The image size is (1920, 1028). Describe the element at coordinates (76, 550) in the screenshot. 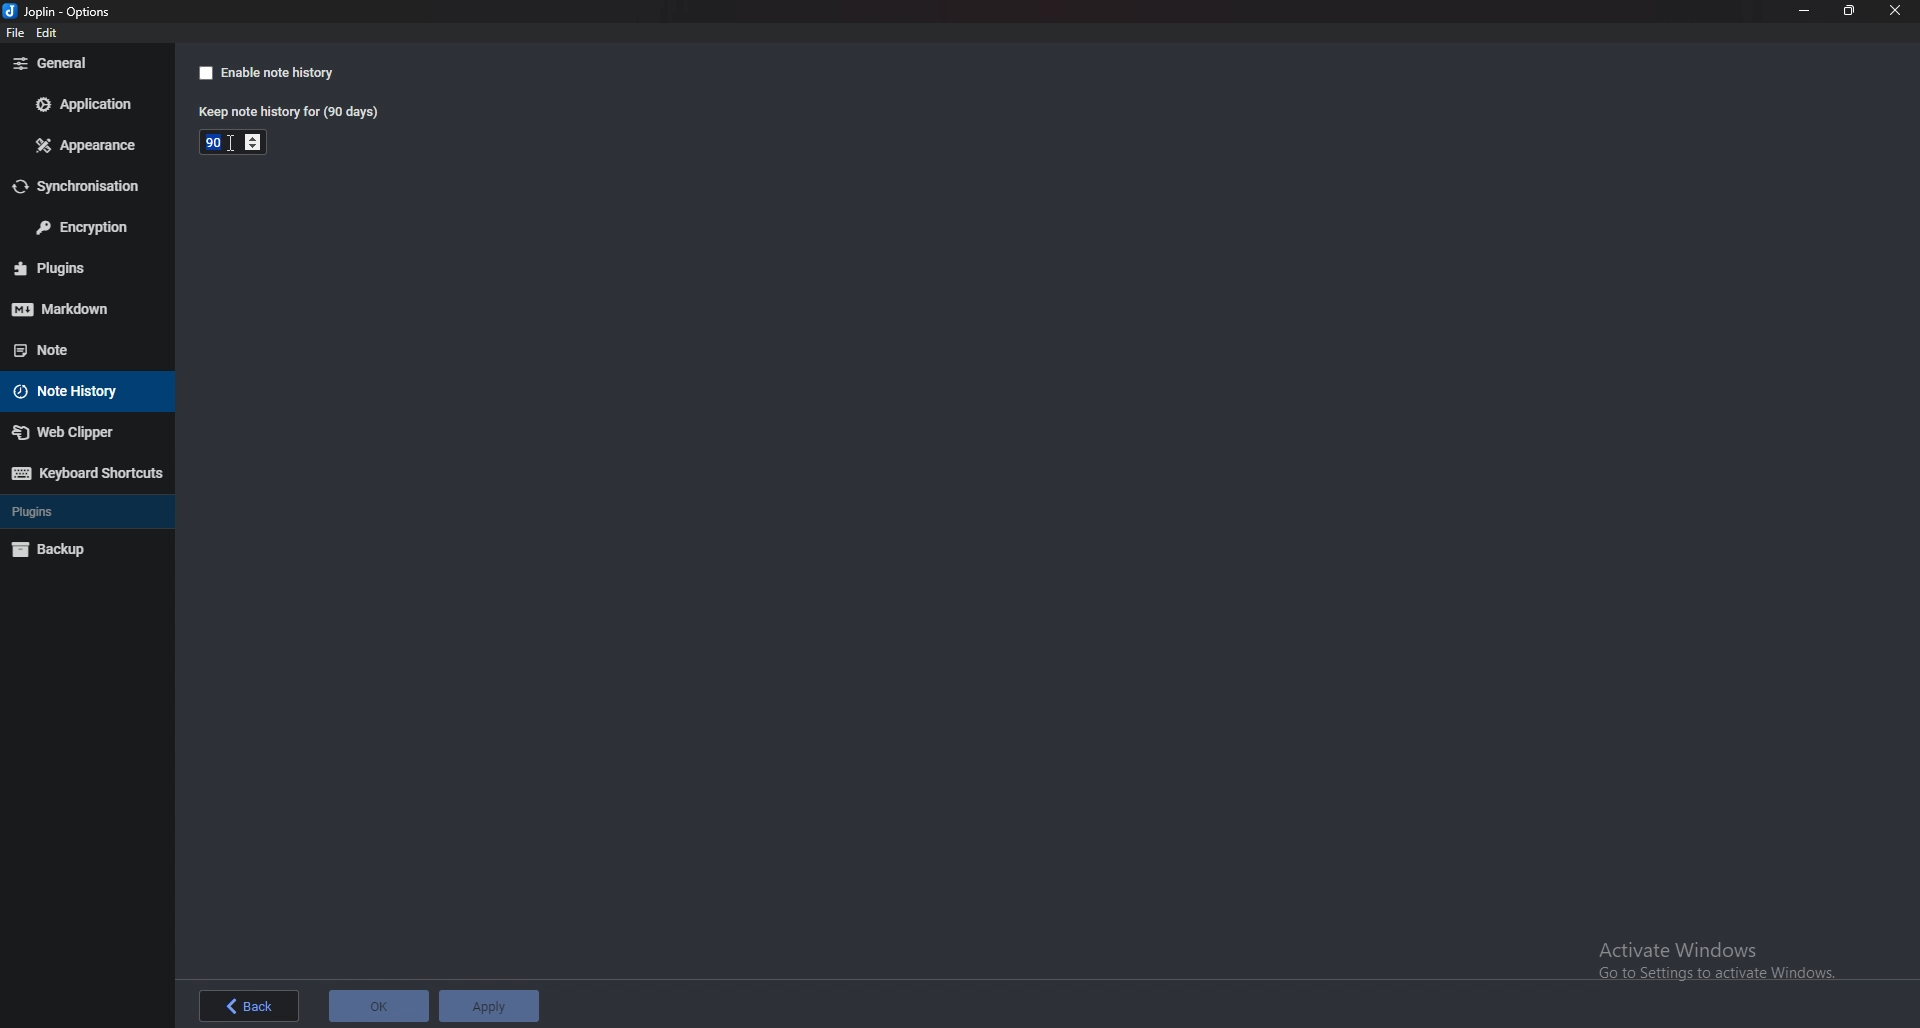

I see `Back up` at that location.